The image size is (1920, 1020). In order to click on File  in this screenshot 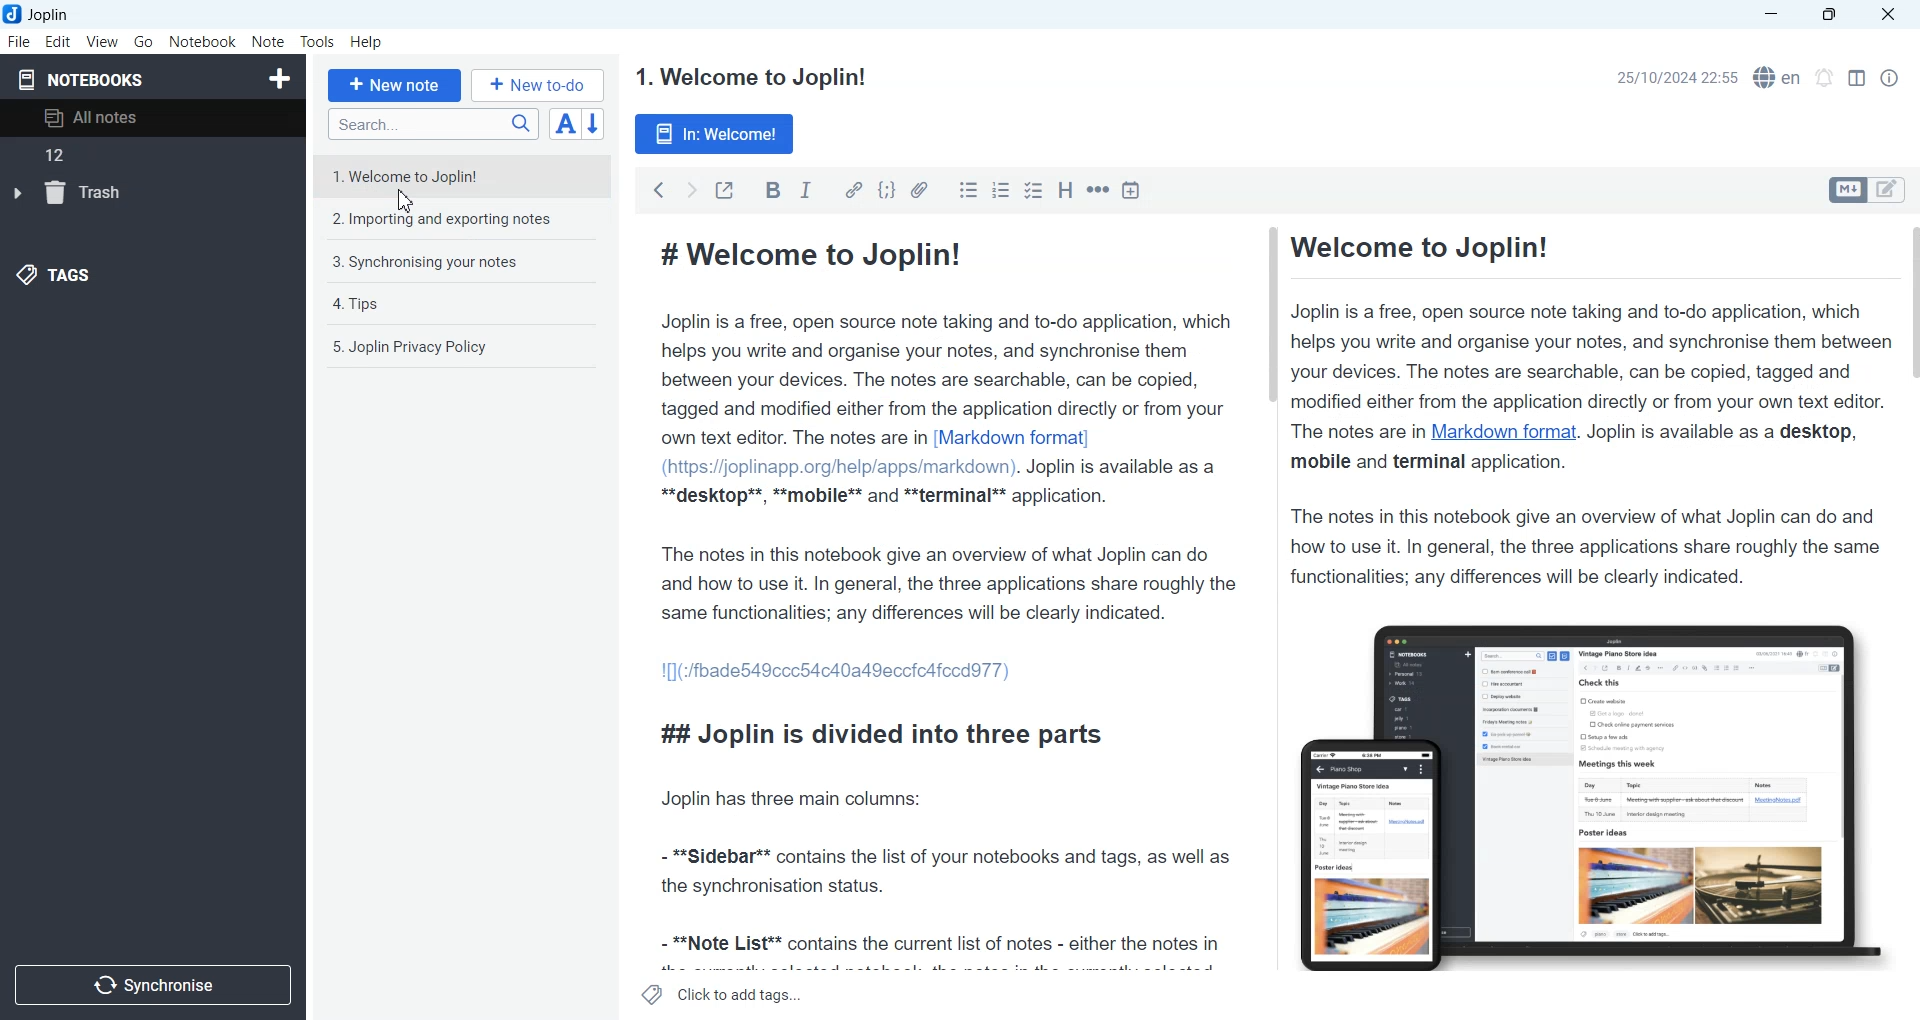, I will do `click(18, 41)`.